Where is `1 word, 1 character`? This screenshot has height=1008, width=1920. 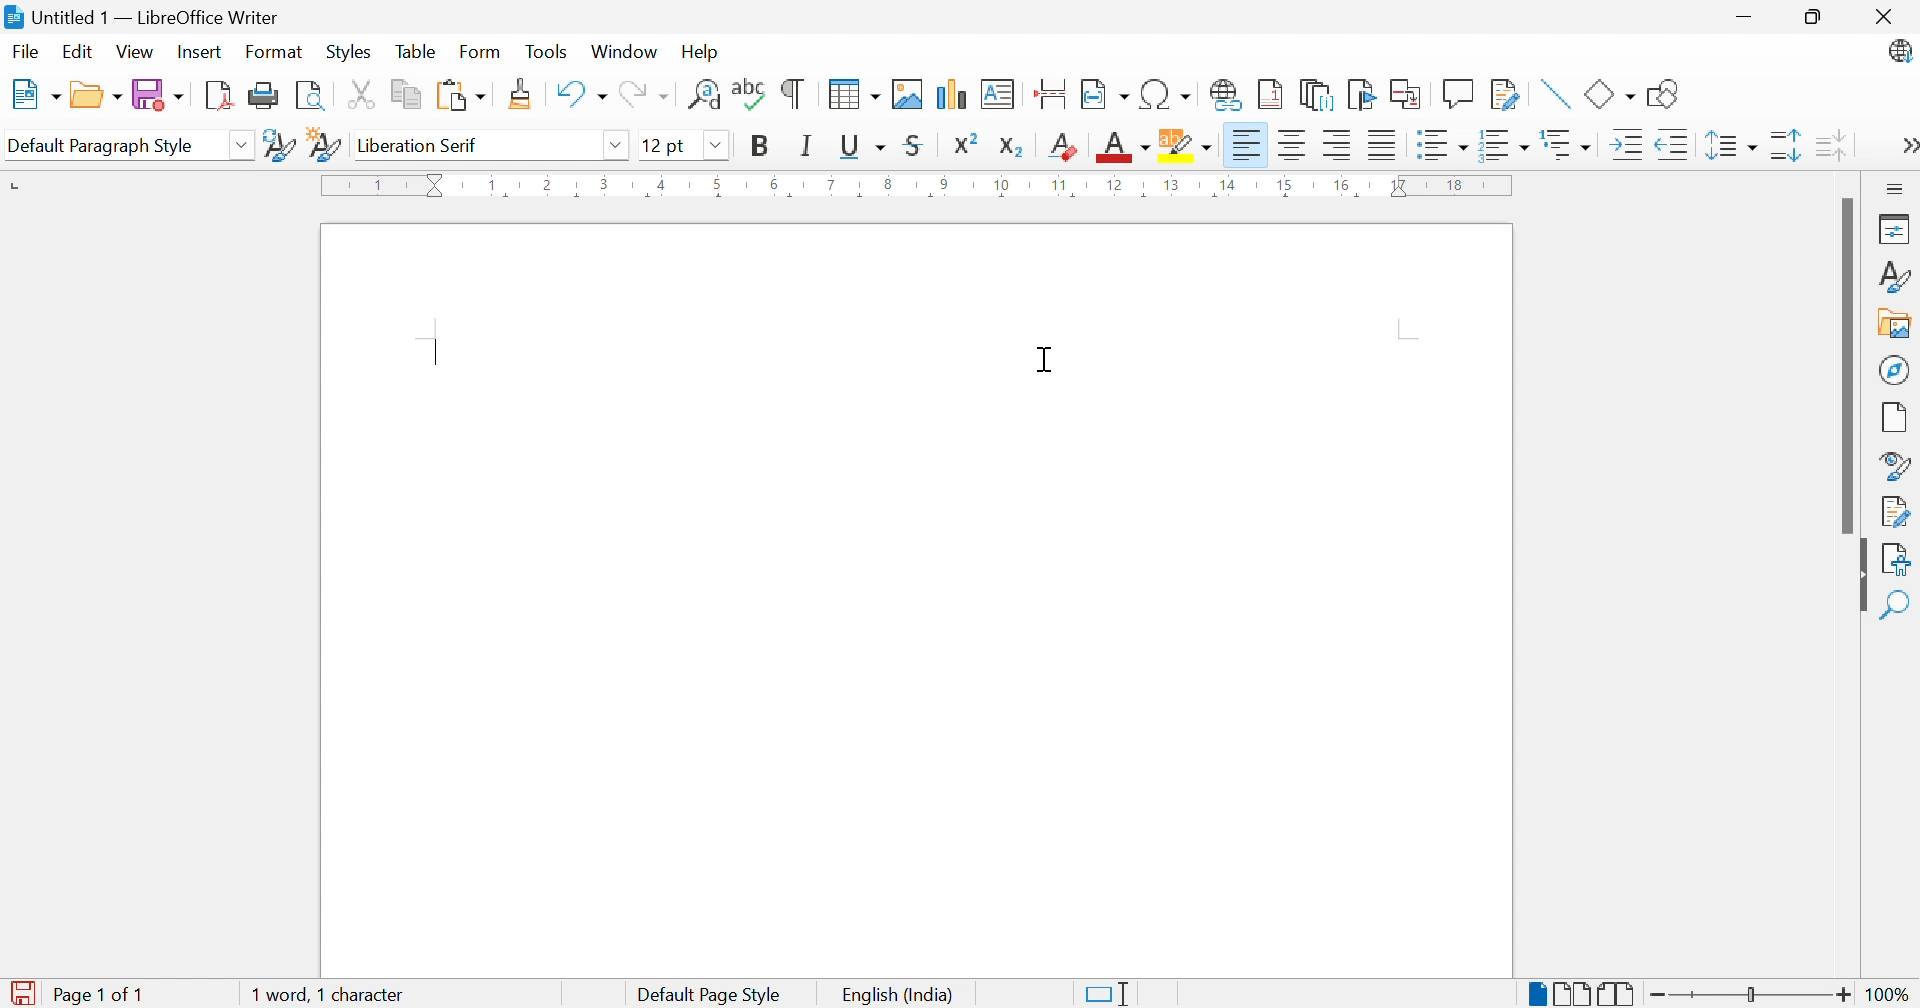 1 word, 1 character is located at coordinates (327, 994).